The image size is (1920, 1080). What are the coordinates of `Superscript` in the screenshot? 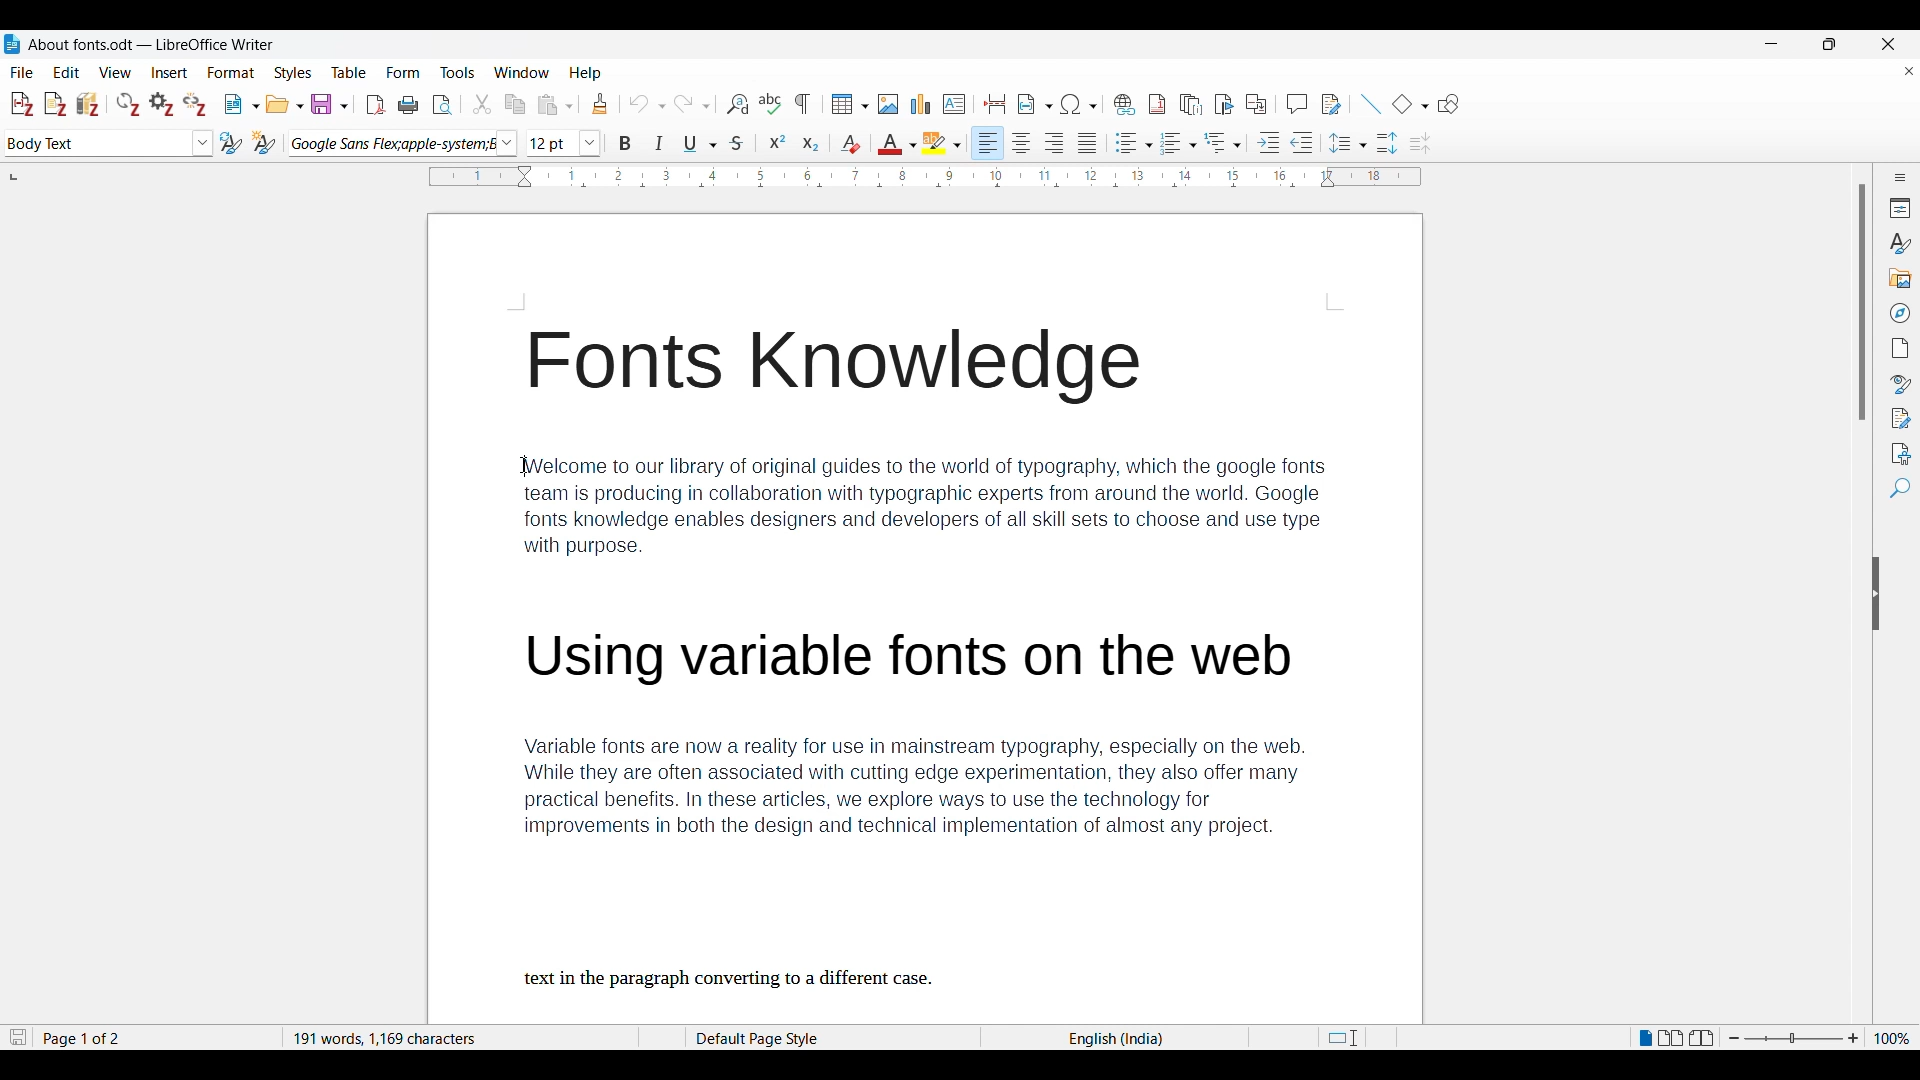 It's located at (778, 142).